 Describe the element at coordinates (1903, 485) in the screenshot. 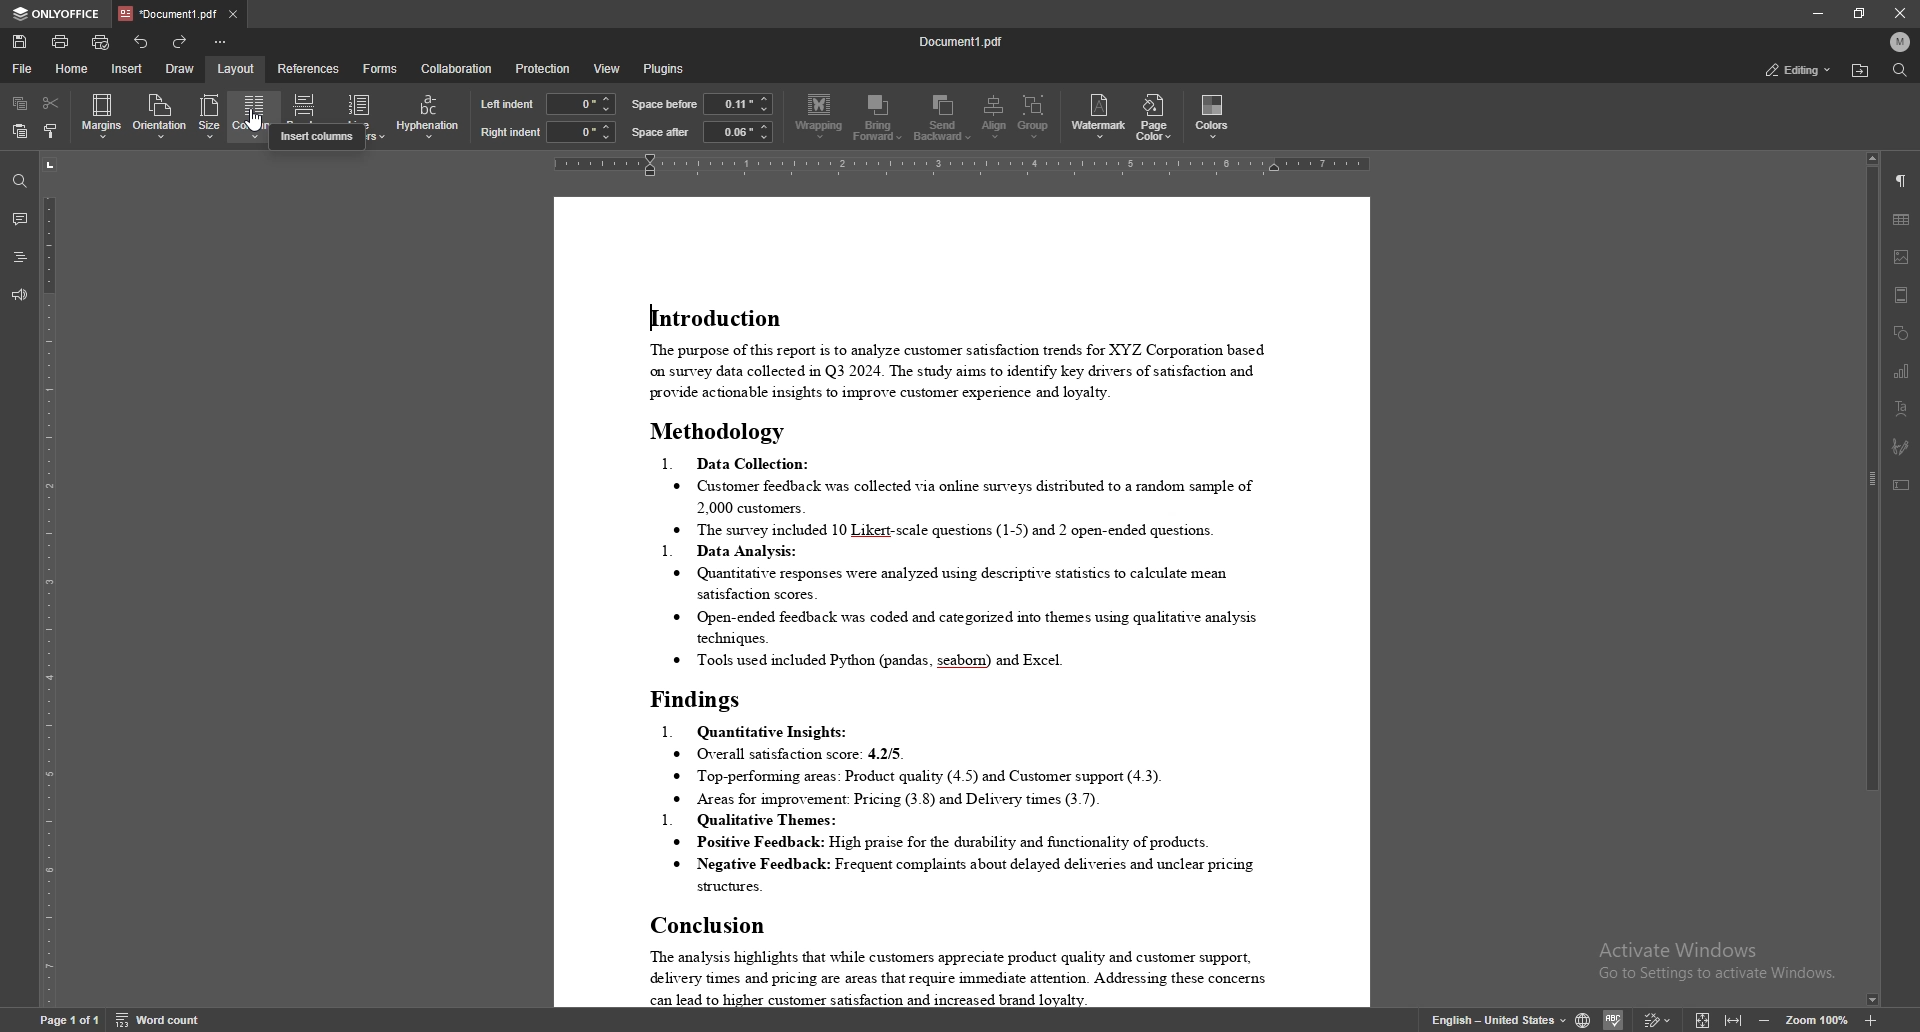

I see `text box` at that location.